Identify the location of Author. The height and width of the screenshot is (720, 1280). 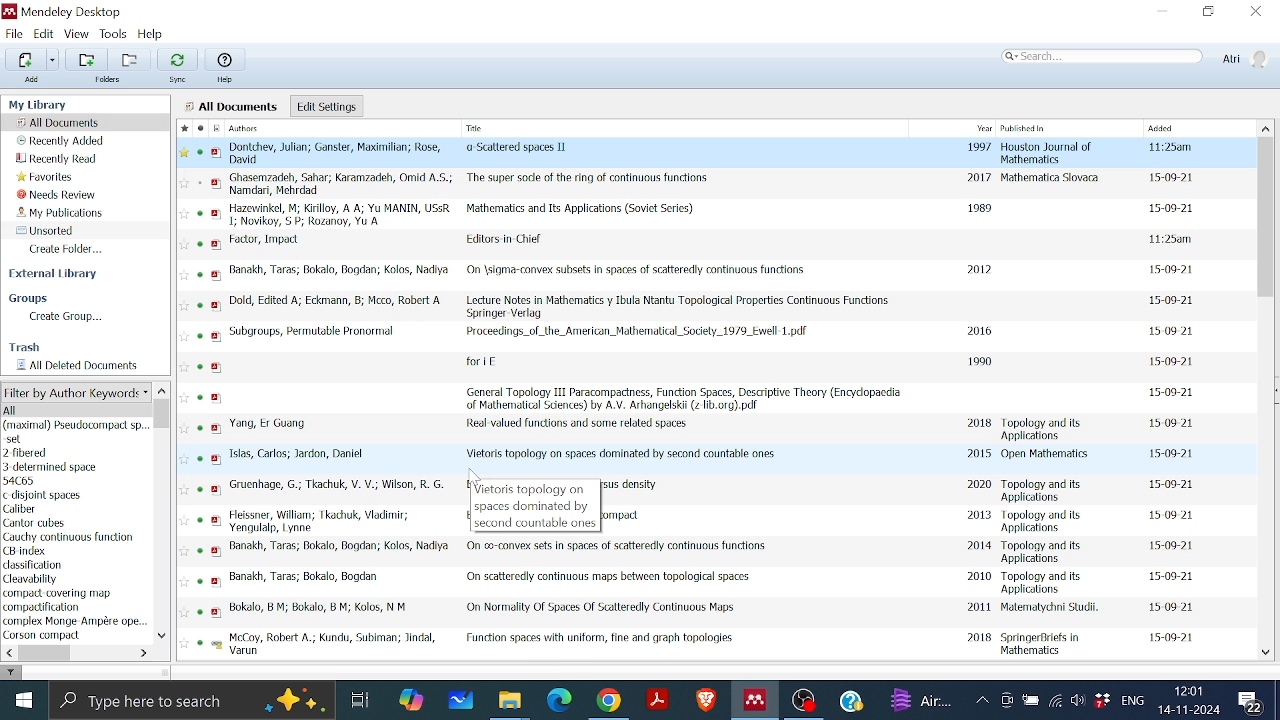
(339, 301).